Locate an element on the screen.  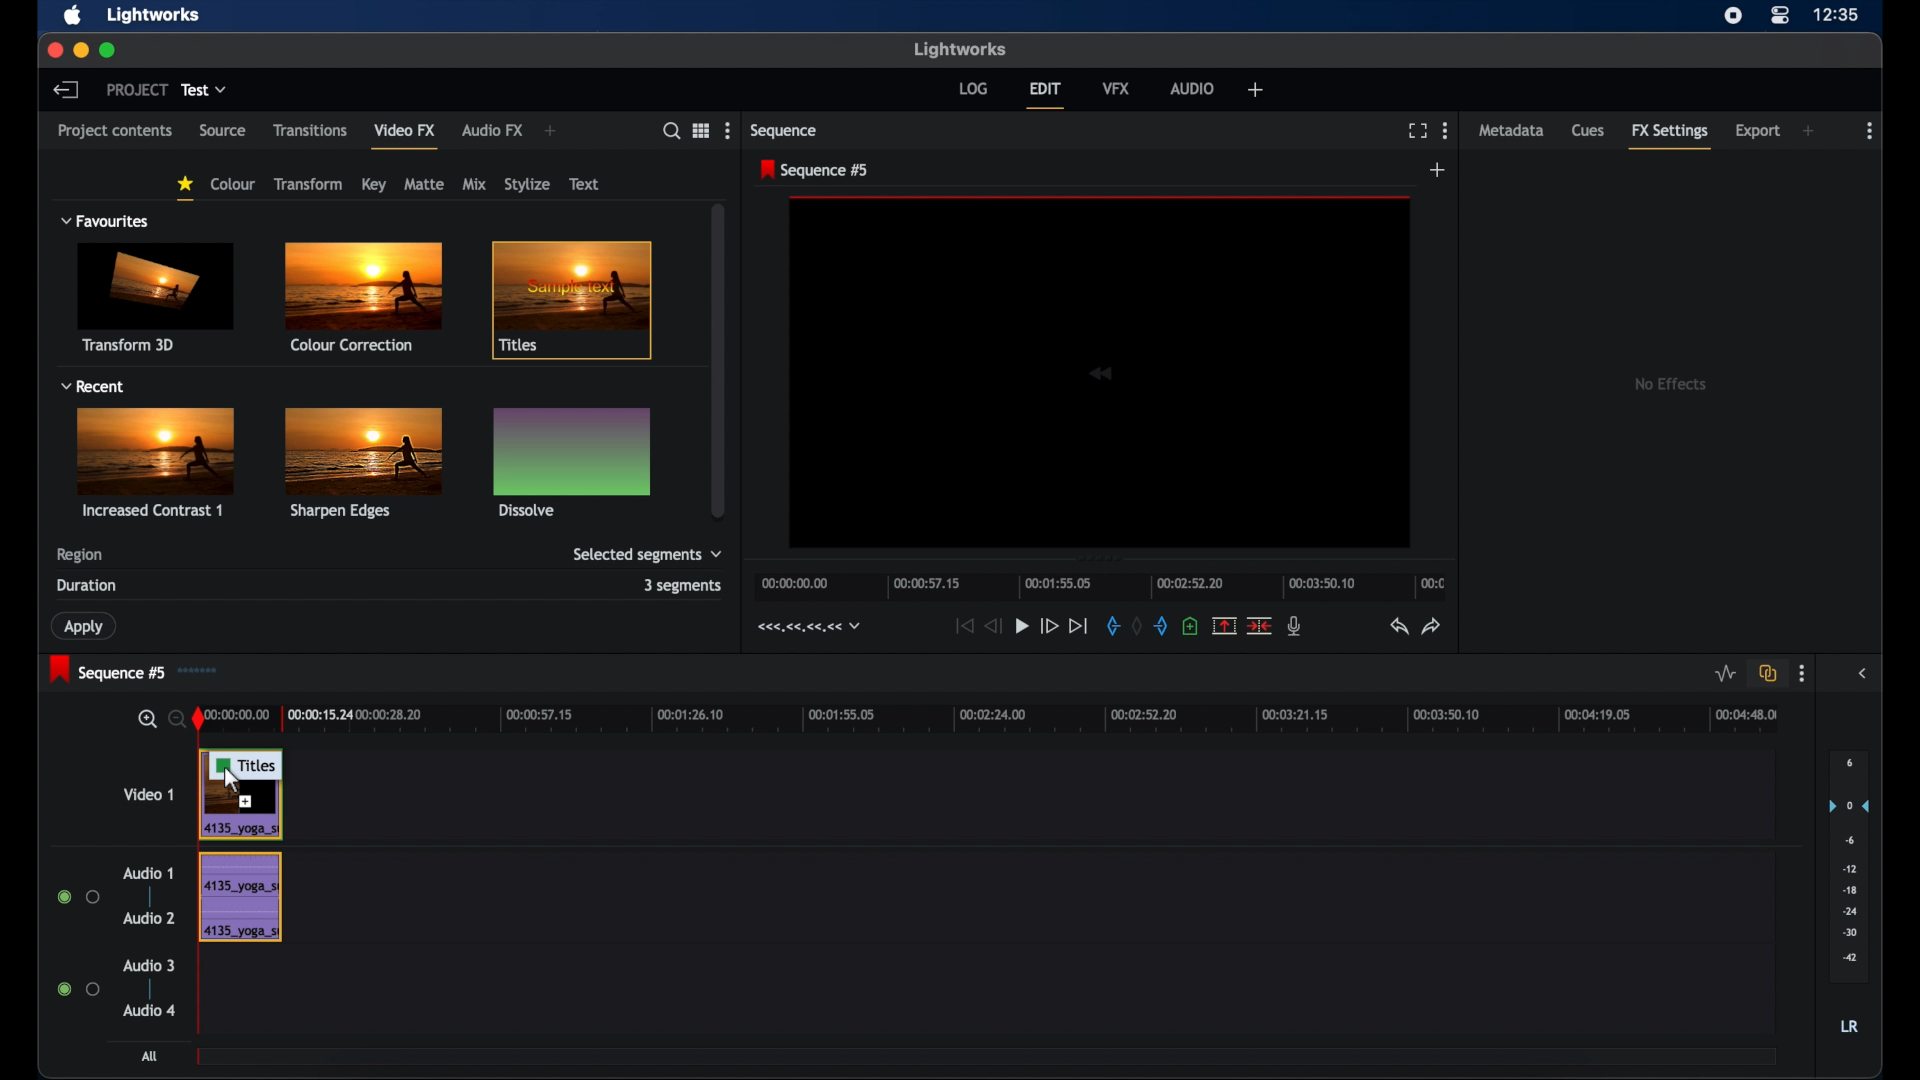
color corrections is located at coordinates (362, 298).